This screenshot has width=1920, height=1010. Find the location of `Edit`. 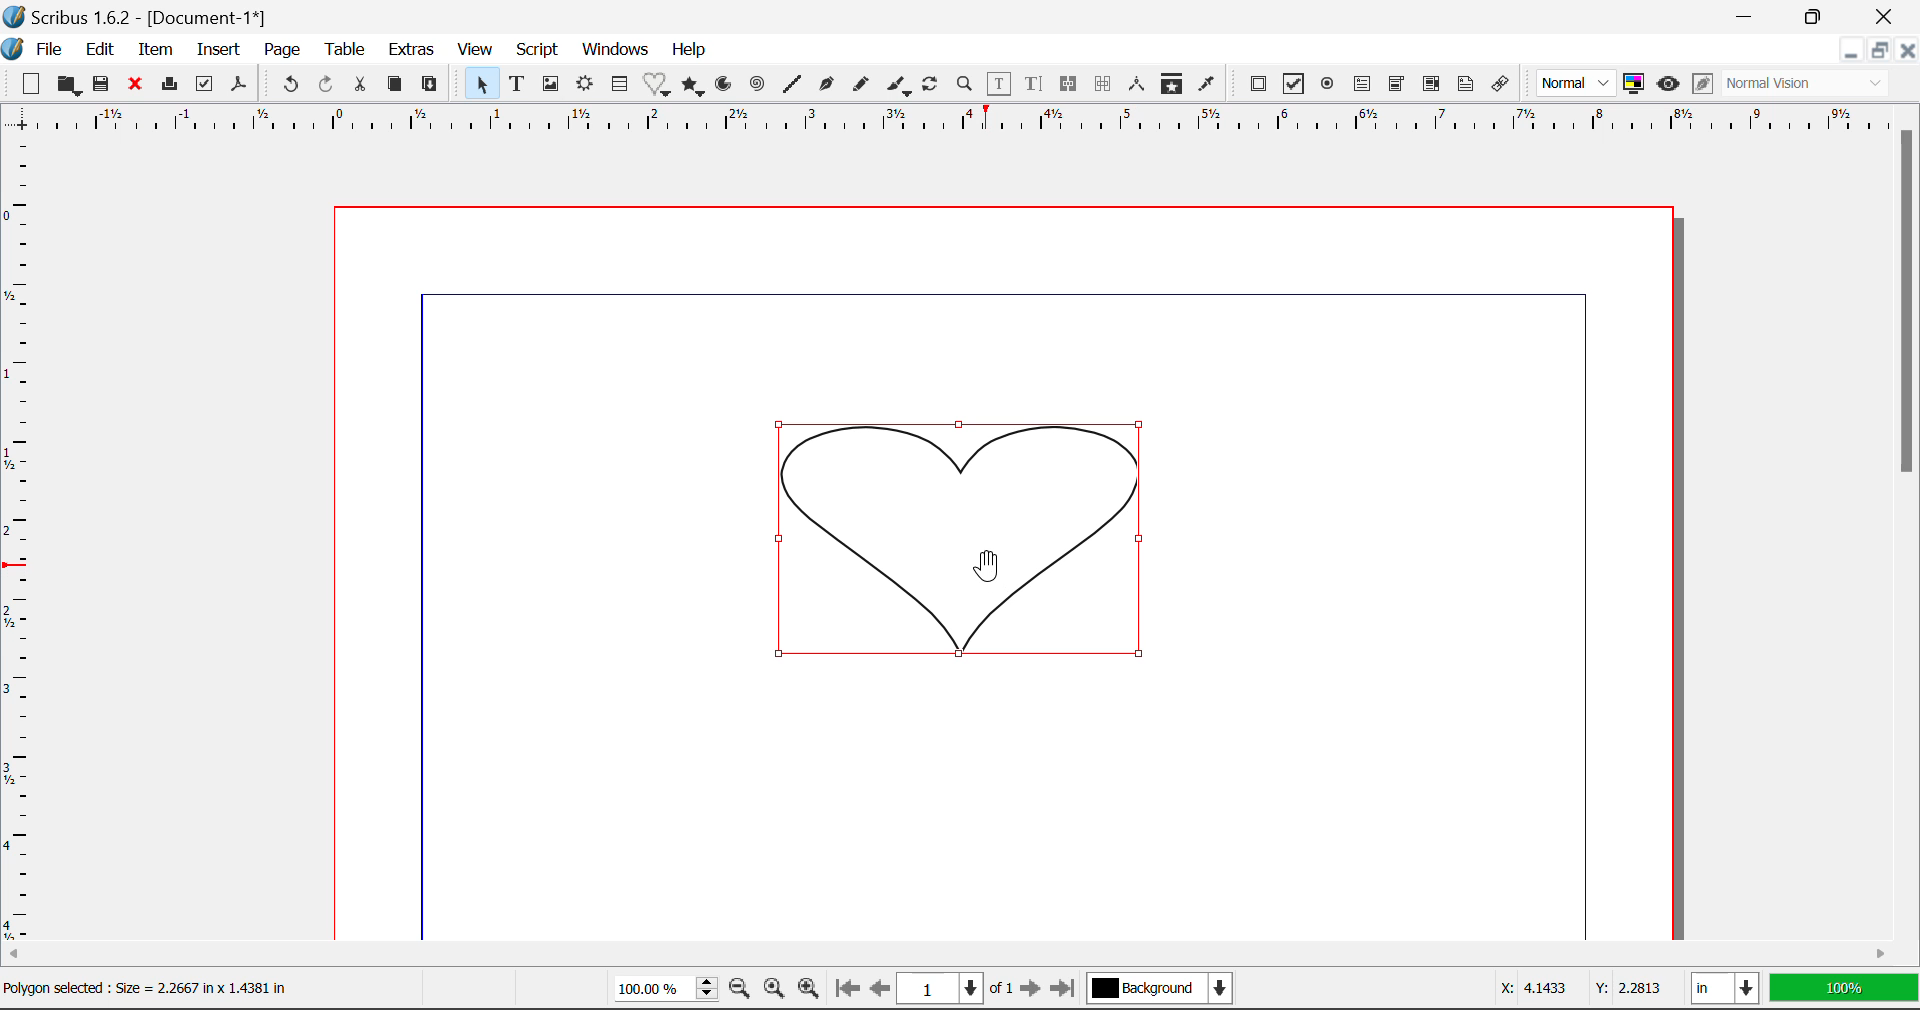

Edit is located at coordinates (100, 50).